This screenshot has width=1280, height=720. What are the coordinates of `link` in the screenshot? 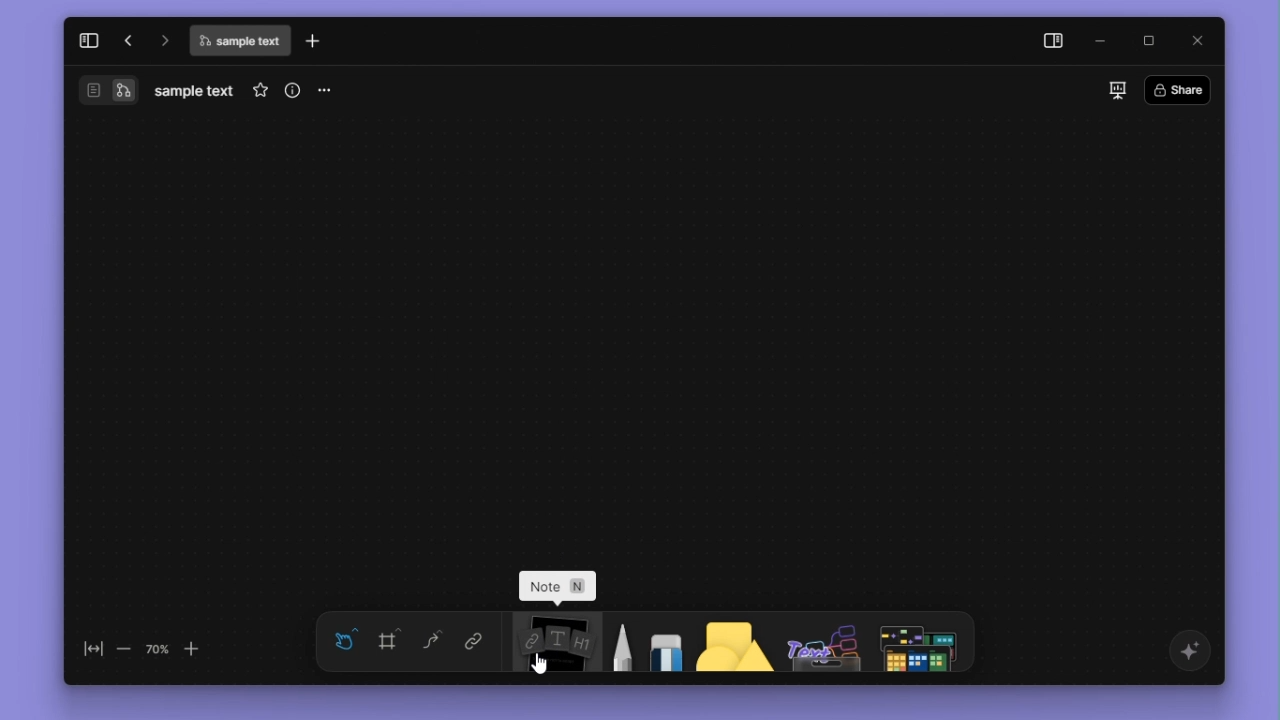 It's located at (470, 643).